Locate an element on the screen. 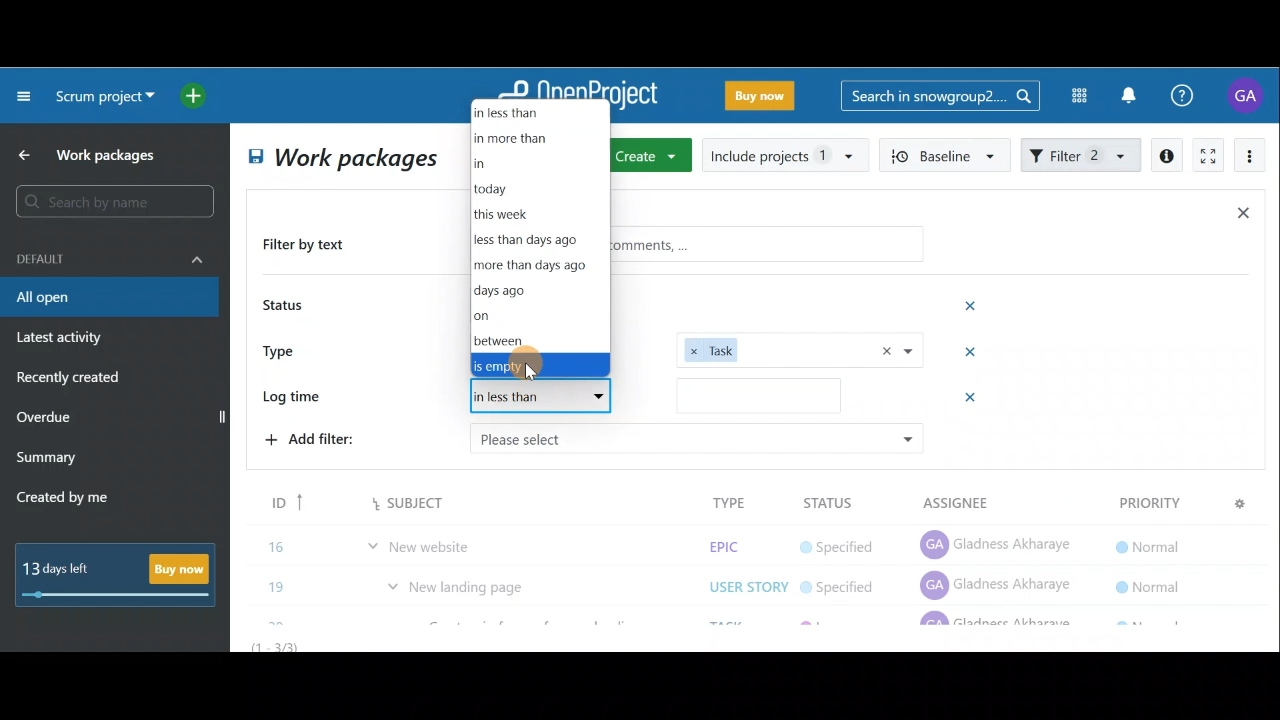 This screenshot has height=720, width=1280. + Create  is located at coordinates (653, 157).